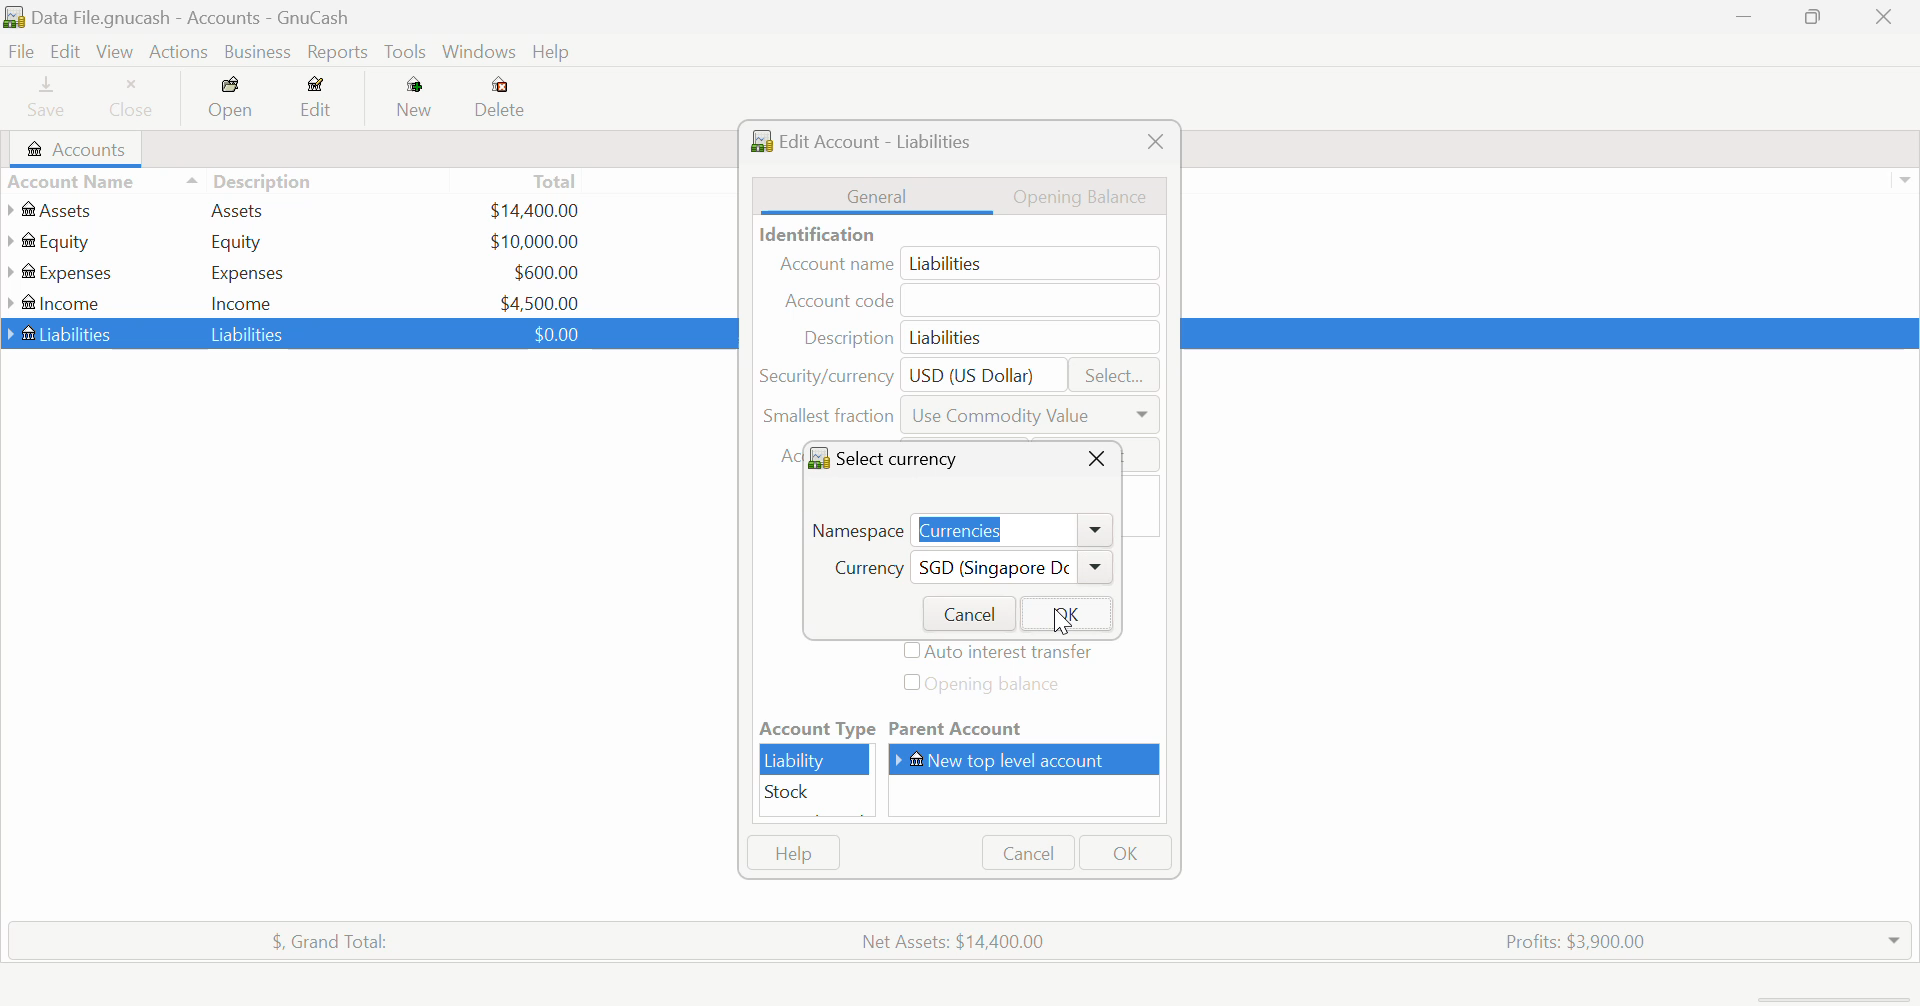 This screenshot has width=1920, height=1006. What do you see at coordinates (534, 241) in the screenshot?
I see `USD` at bounding box center [534, 241].